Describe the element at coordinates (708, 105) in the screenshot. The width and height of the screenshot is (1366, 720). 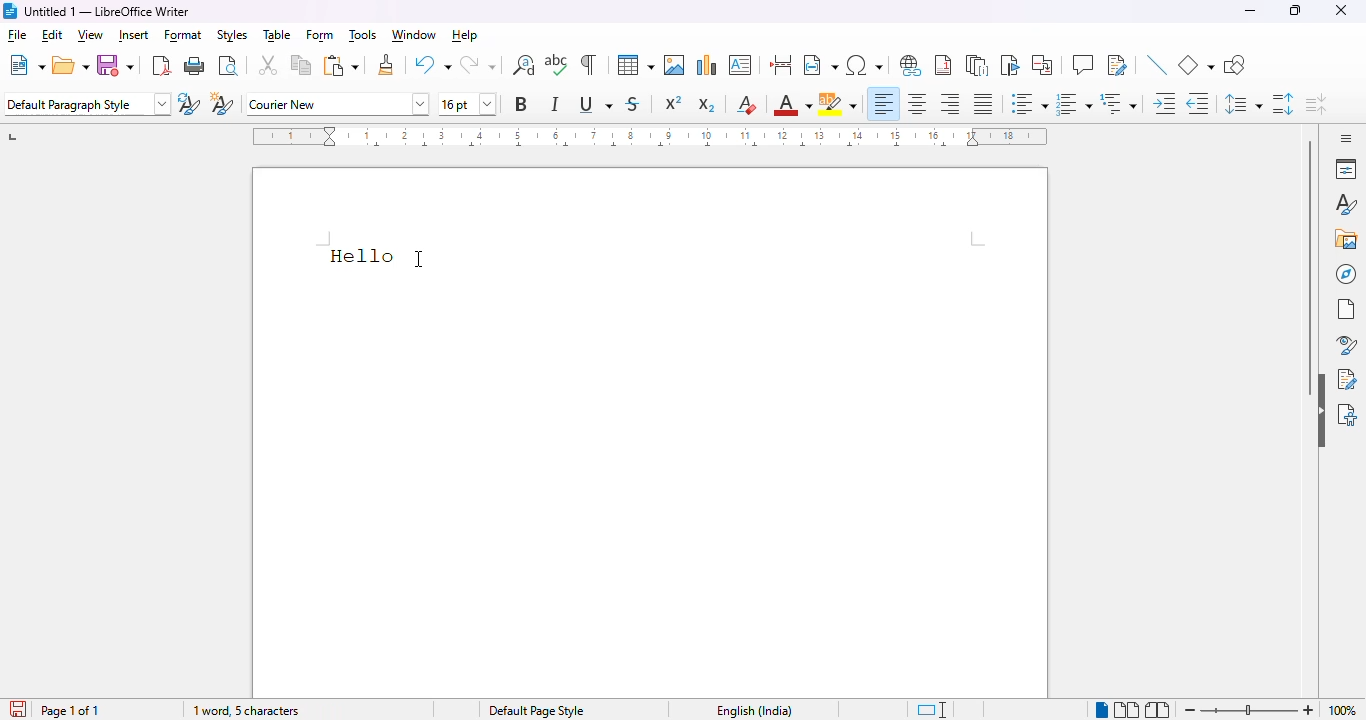
I see `subscript` at that location.